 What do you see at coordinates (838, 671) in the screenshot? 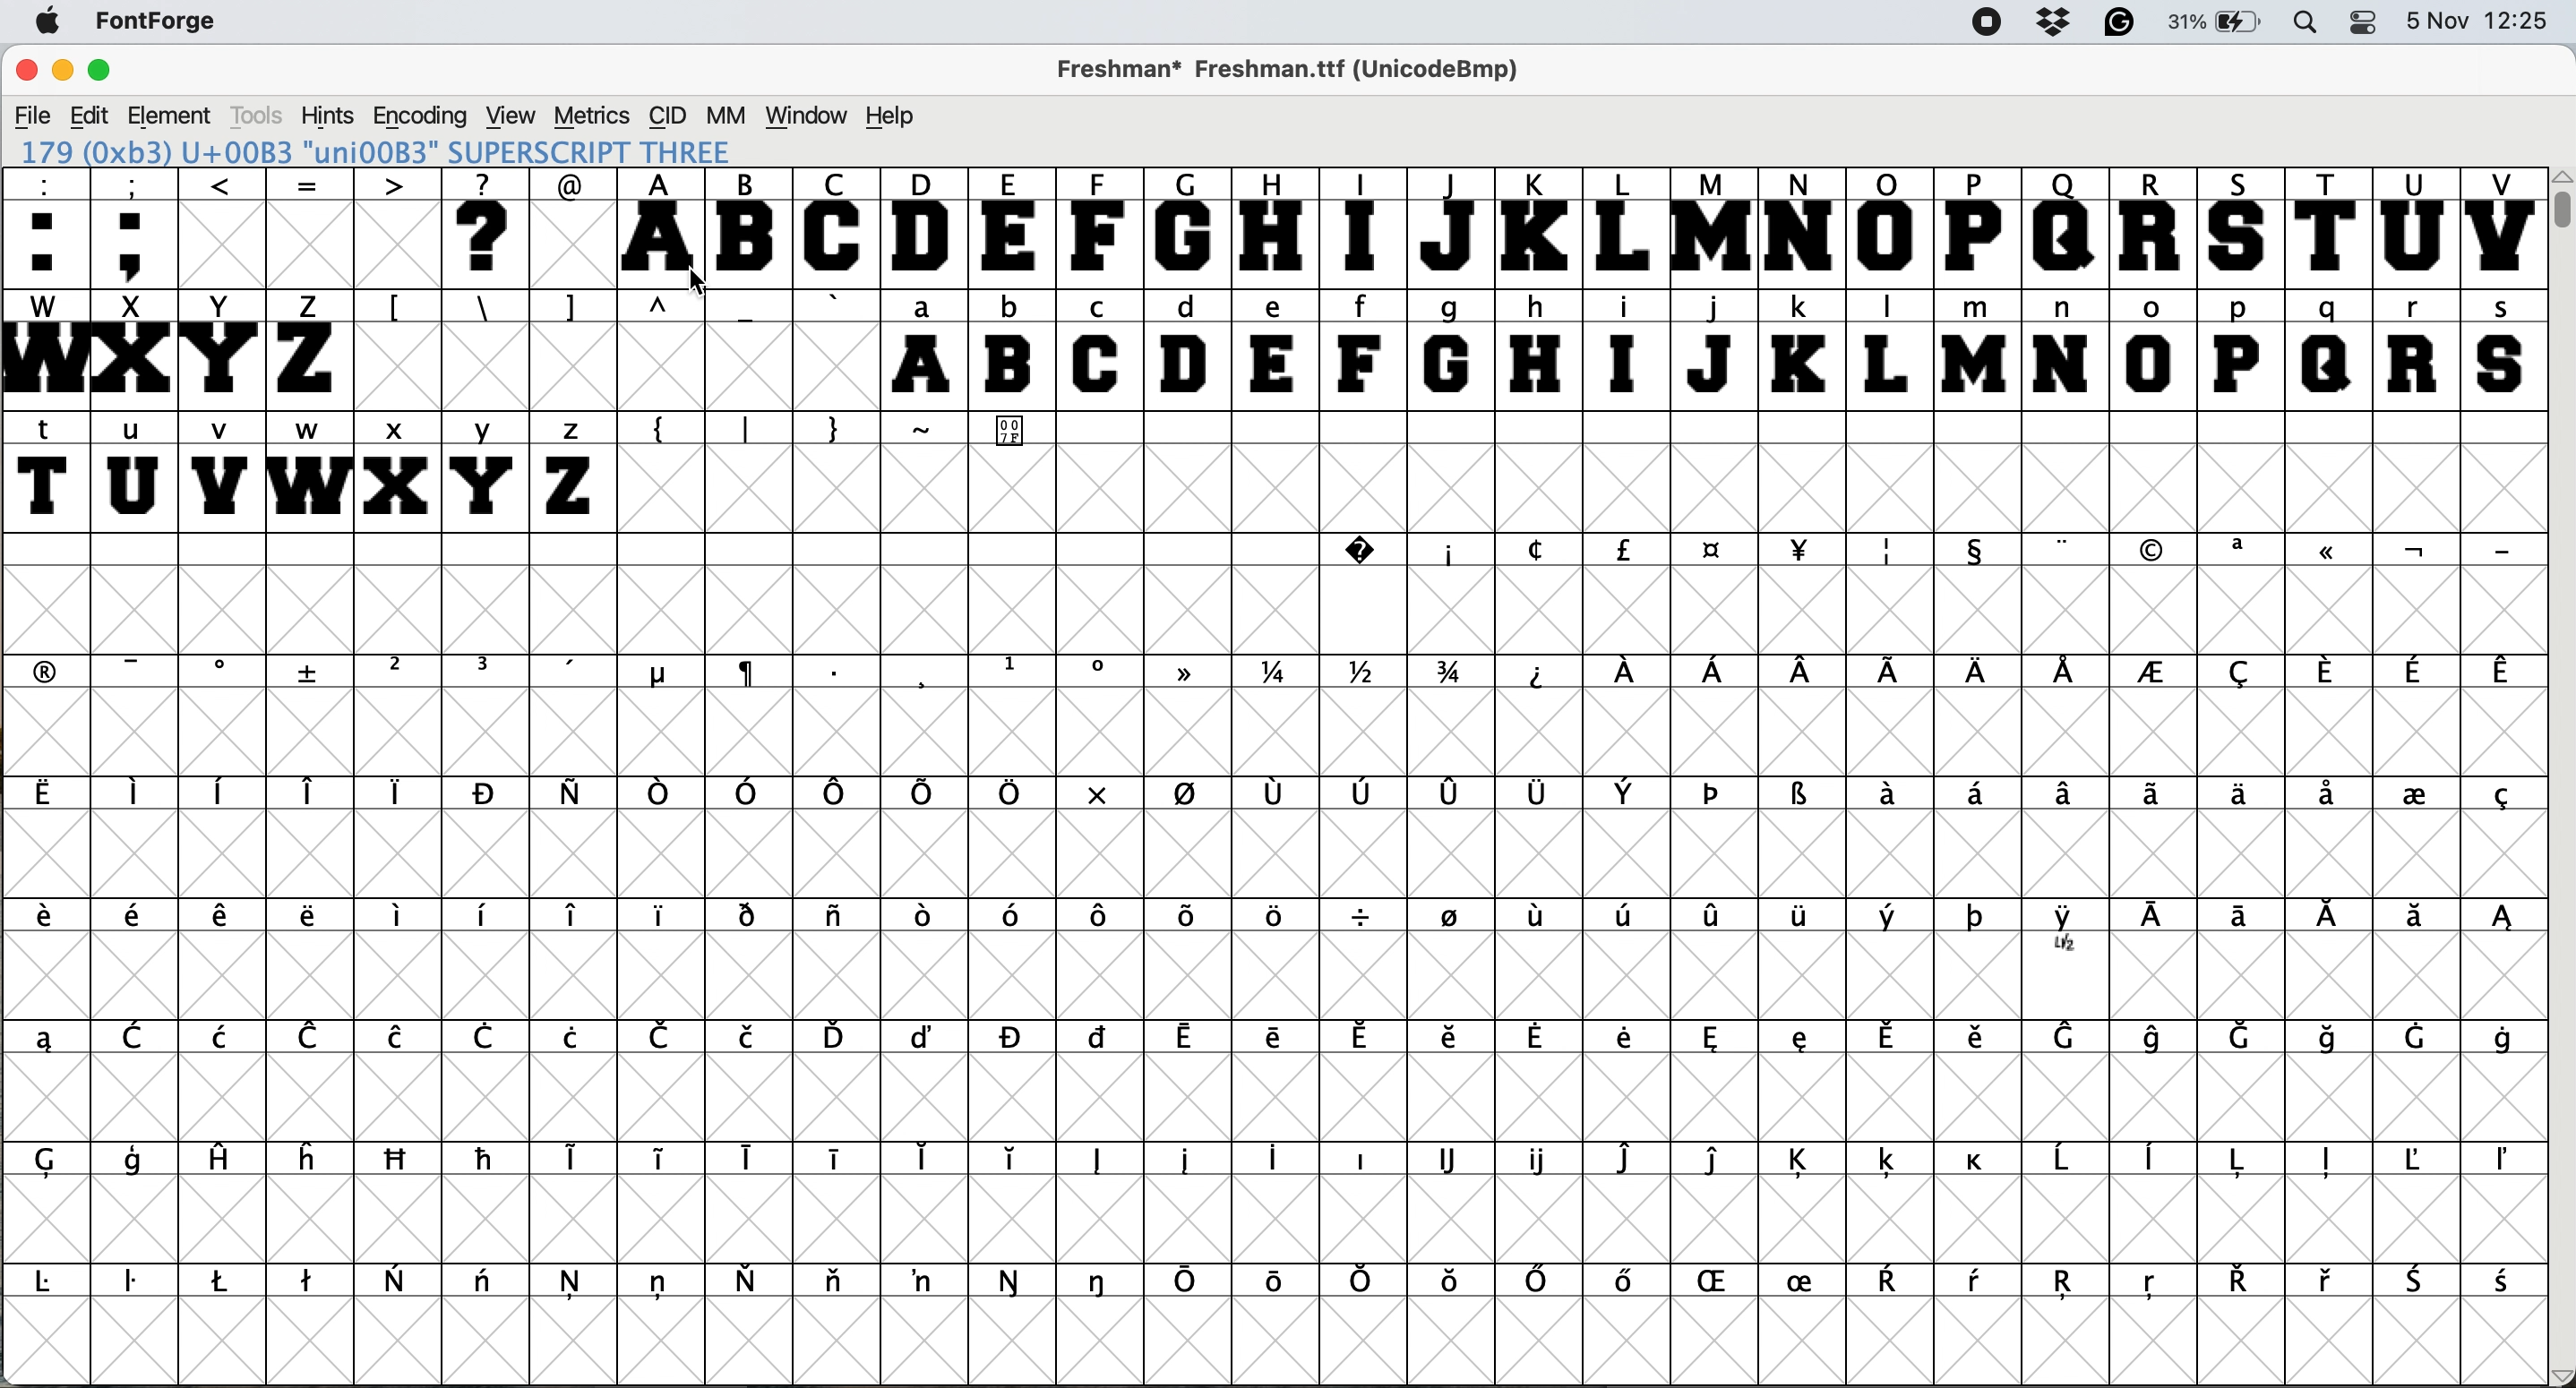
I see `.` at bounding box center [838, 671].